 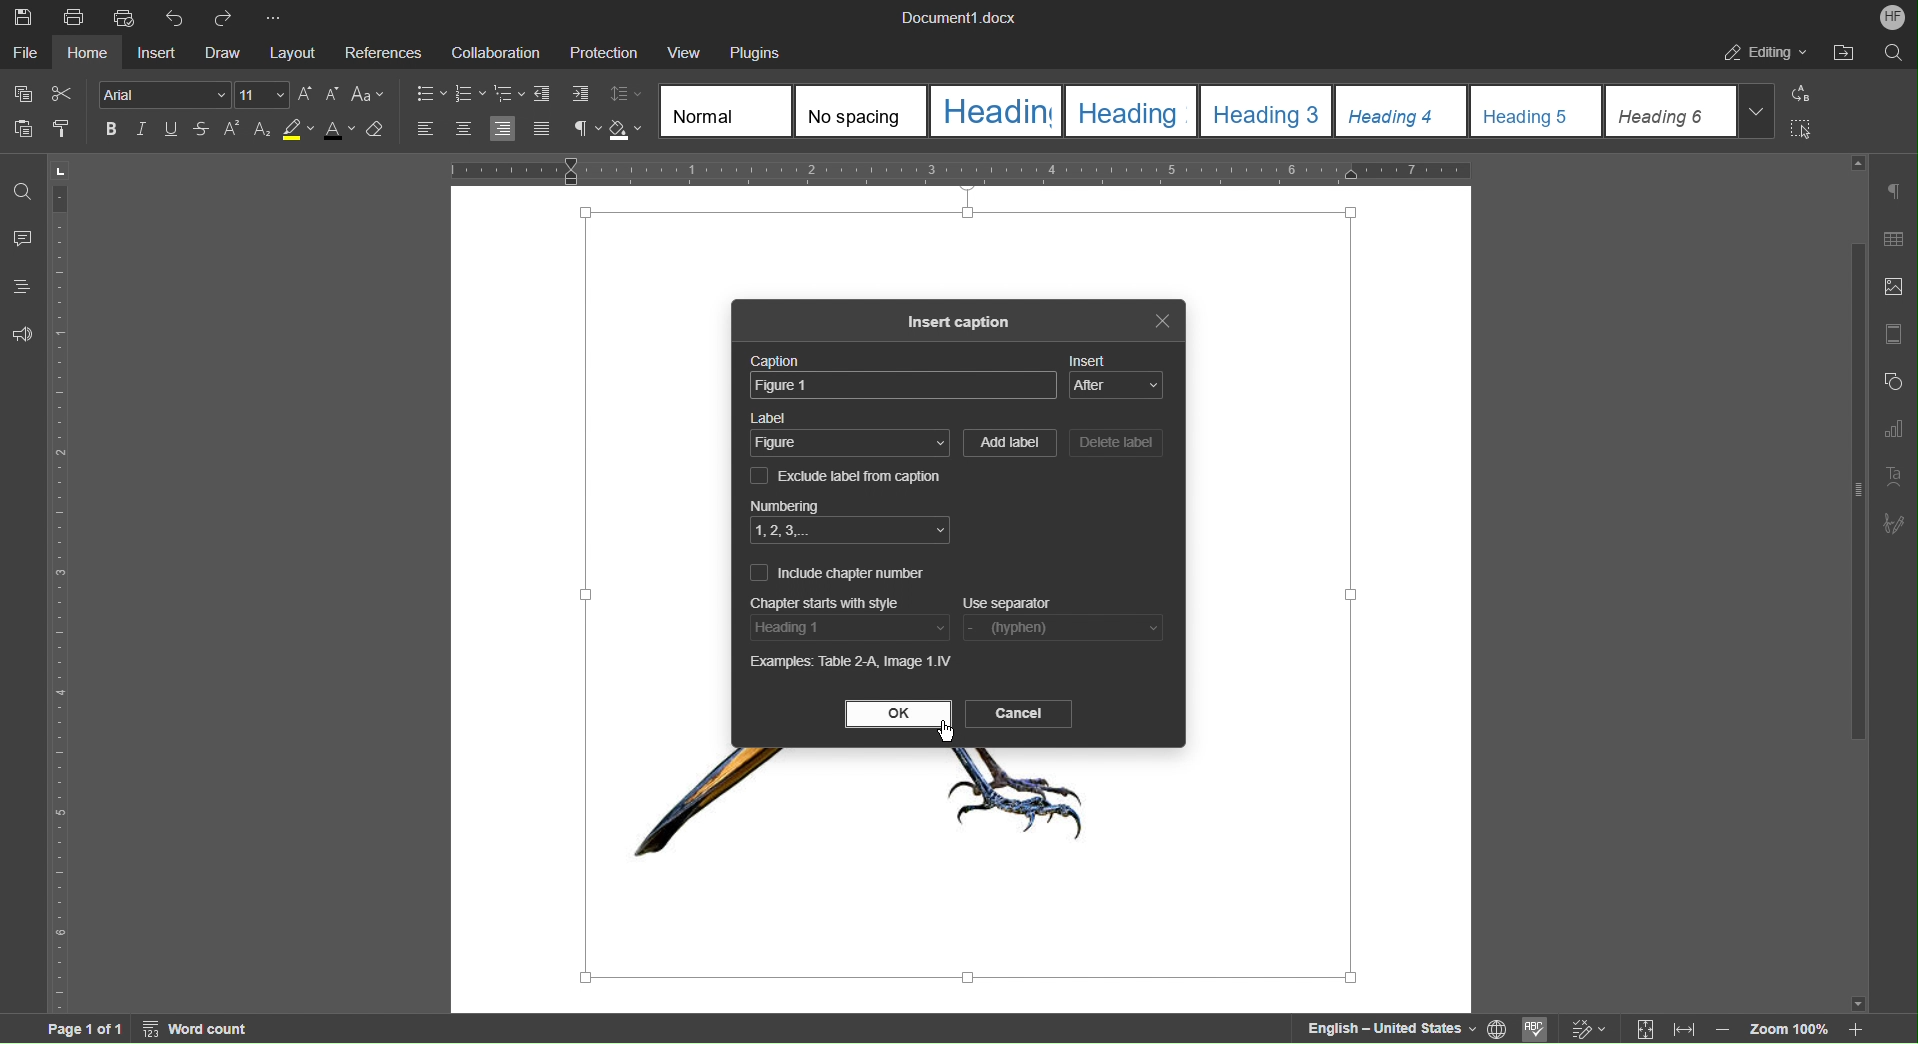 What do you see at coordinates (141, 129) in the screenshot?
I see `Italic` at bounding box center [141, 129].